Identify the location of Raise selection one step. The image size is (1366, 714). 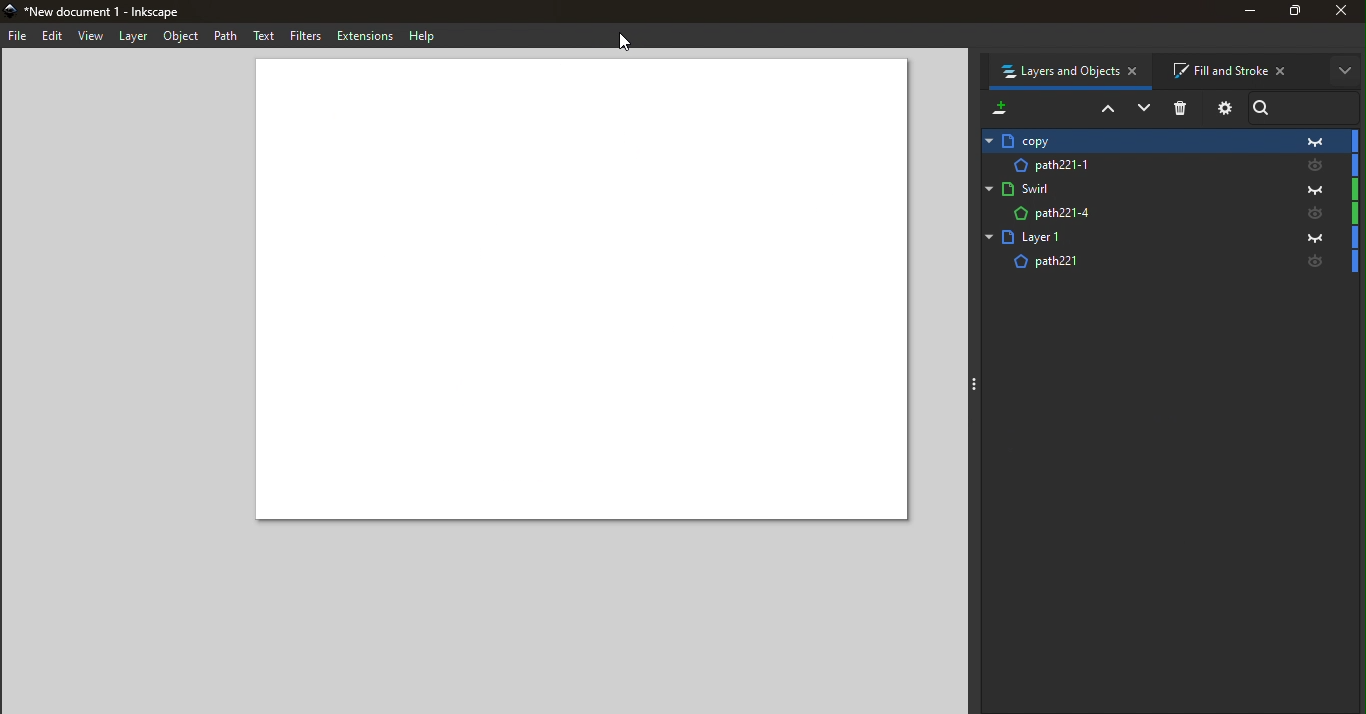
(1105, 111).